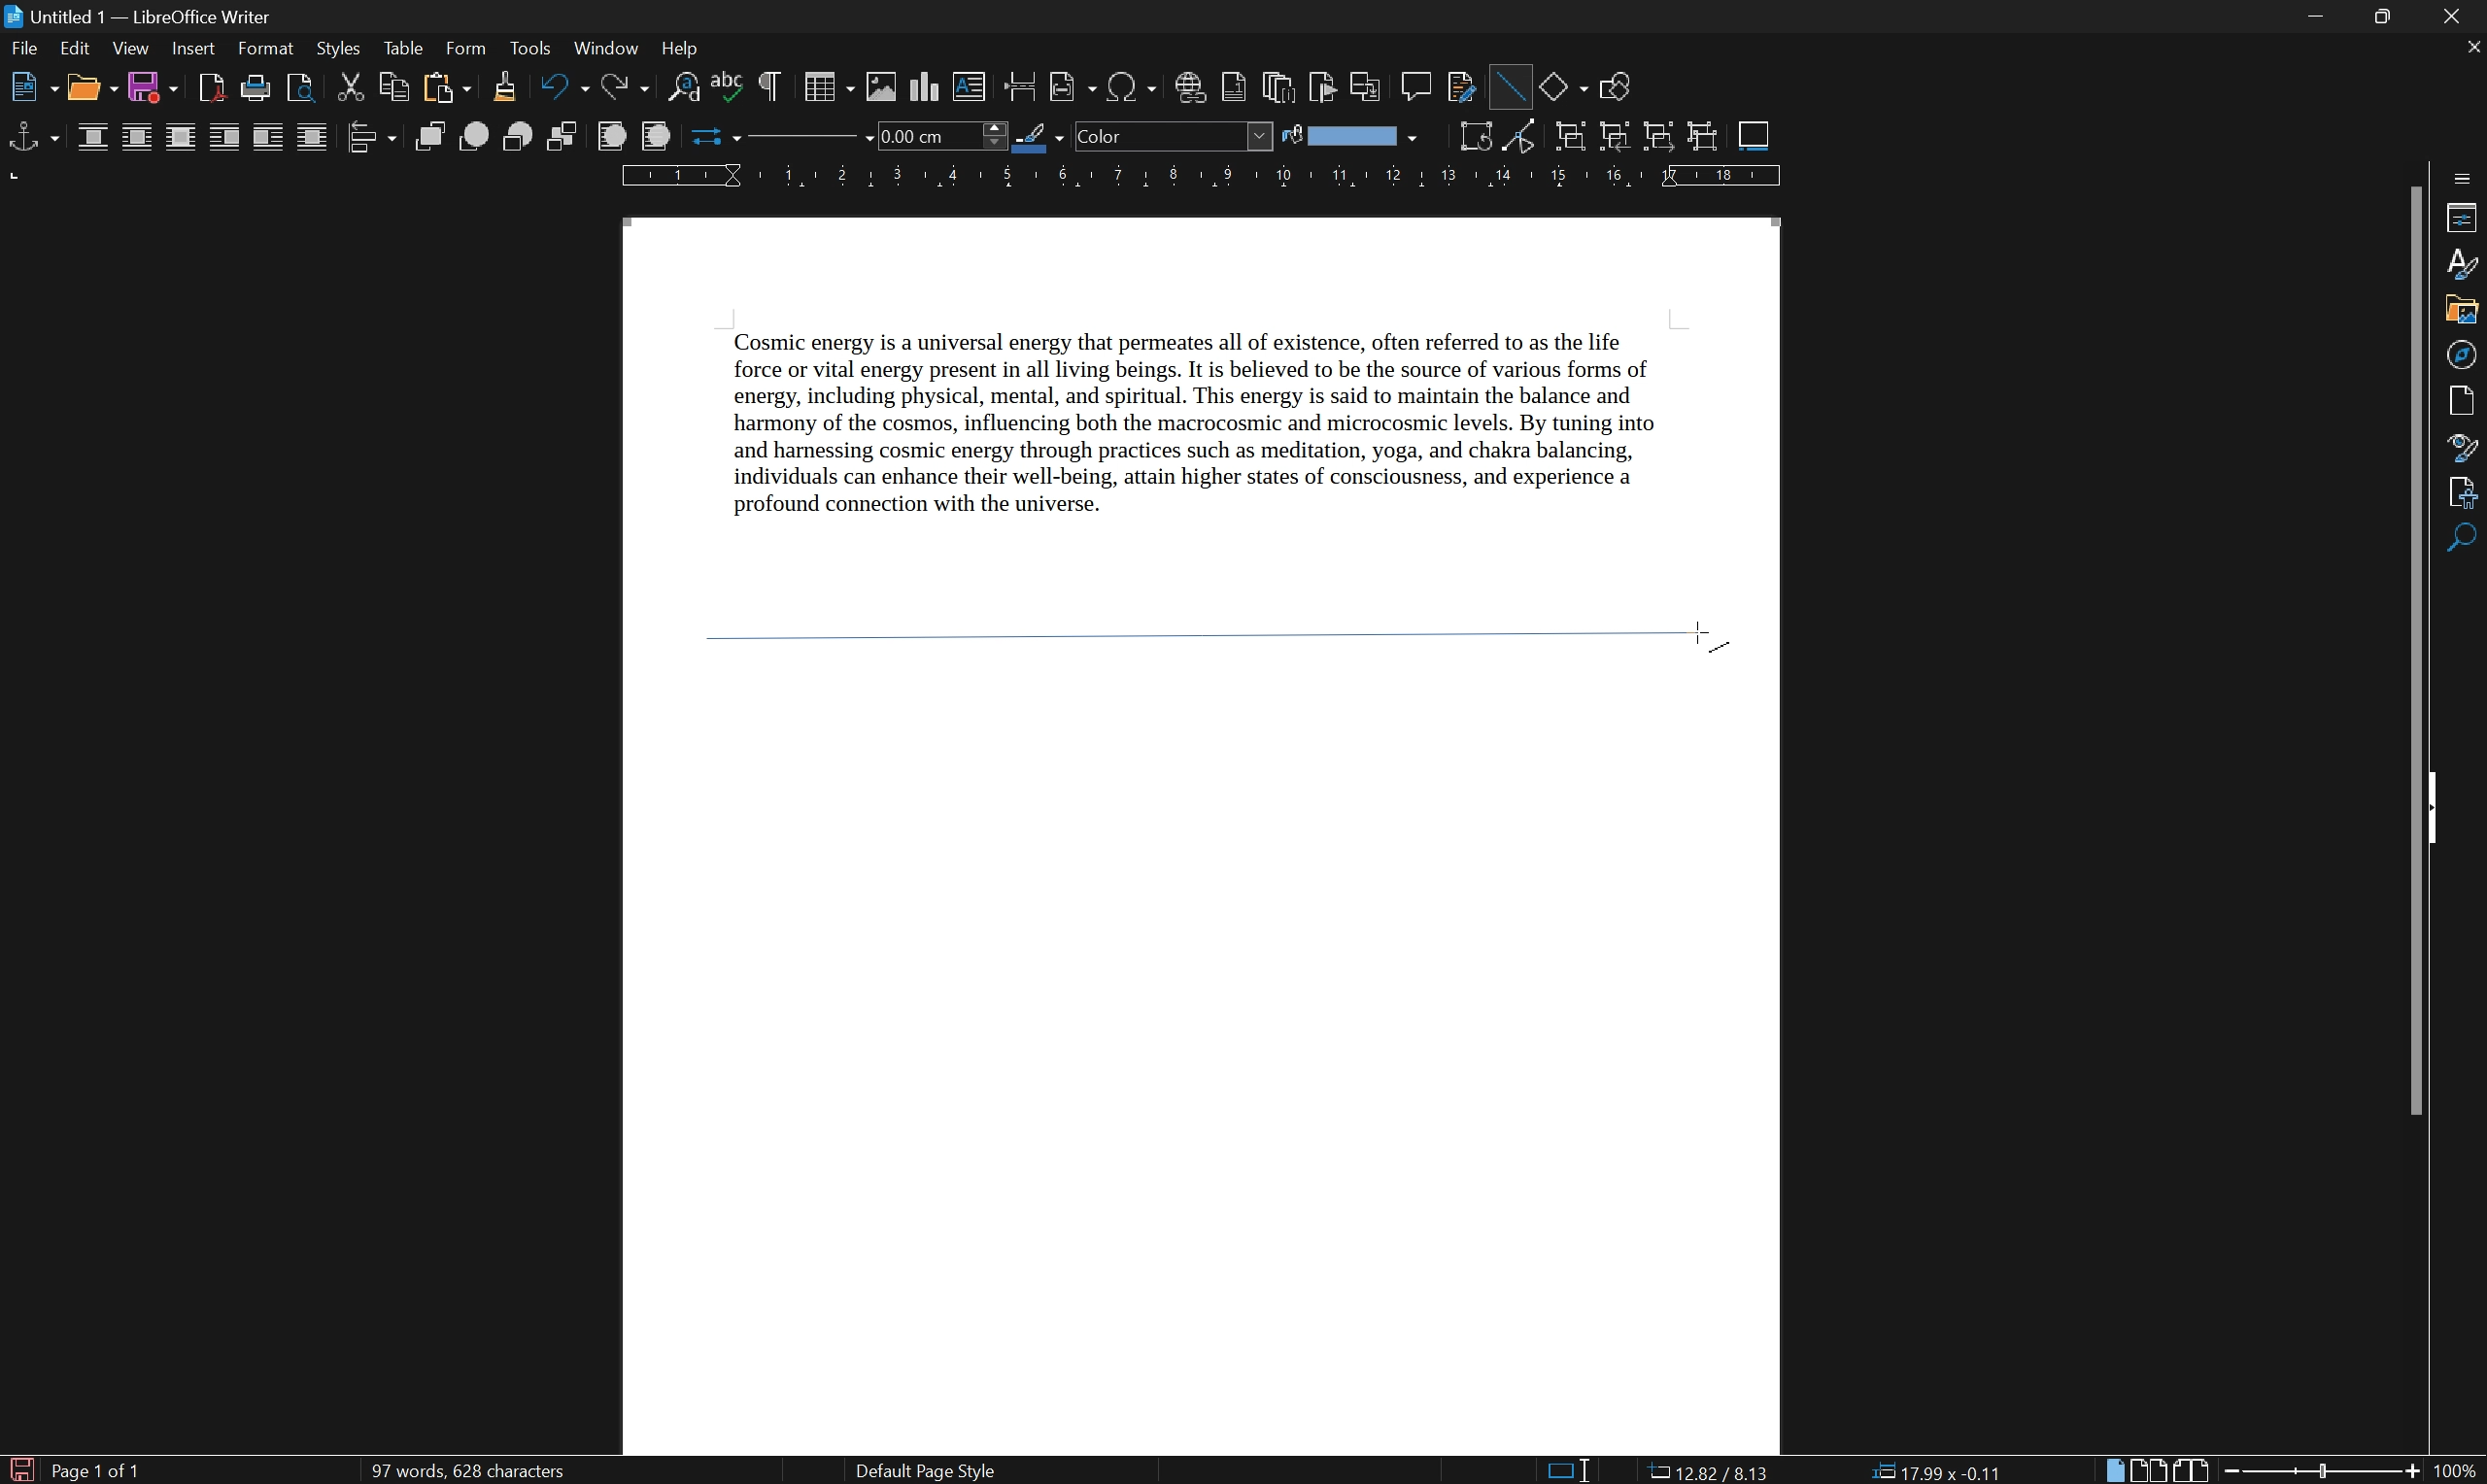 The height and width of the screenshot is (1484, 2487). I want to click on basic shapes, so click(1564, 85).